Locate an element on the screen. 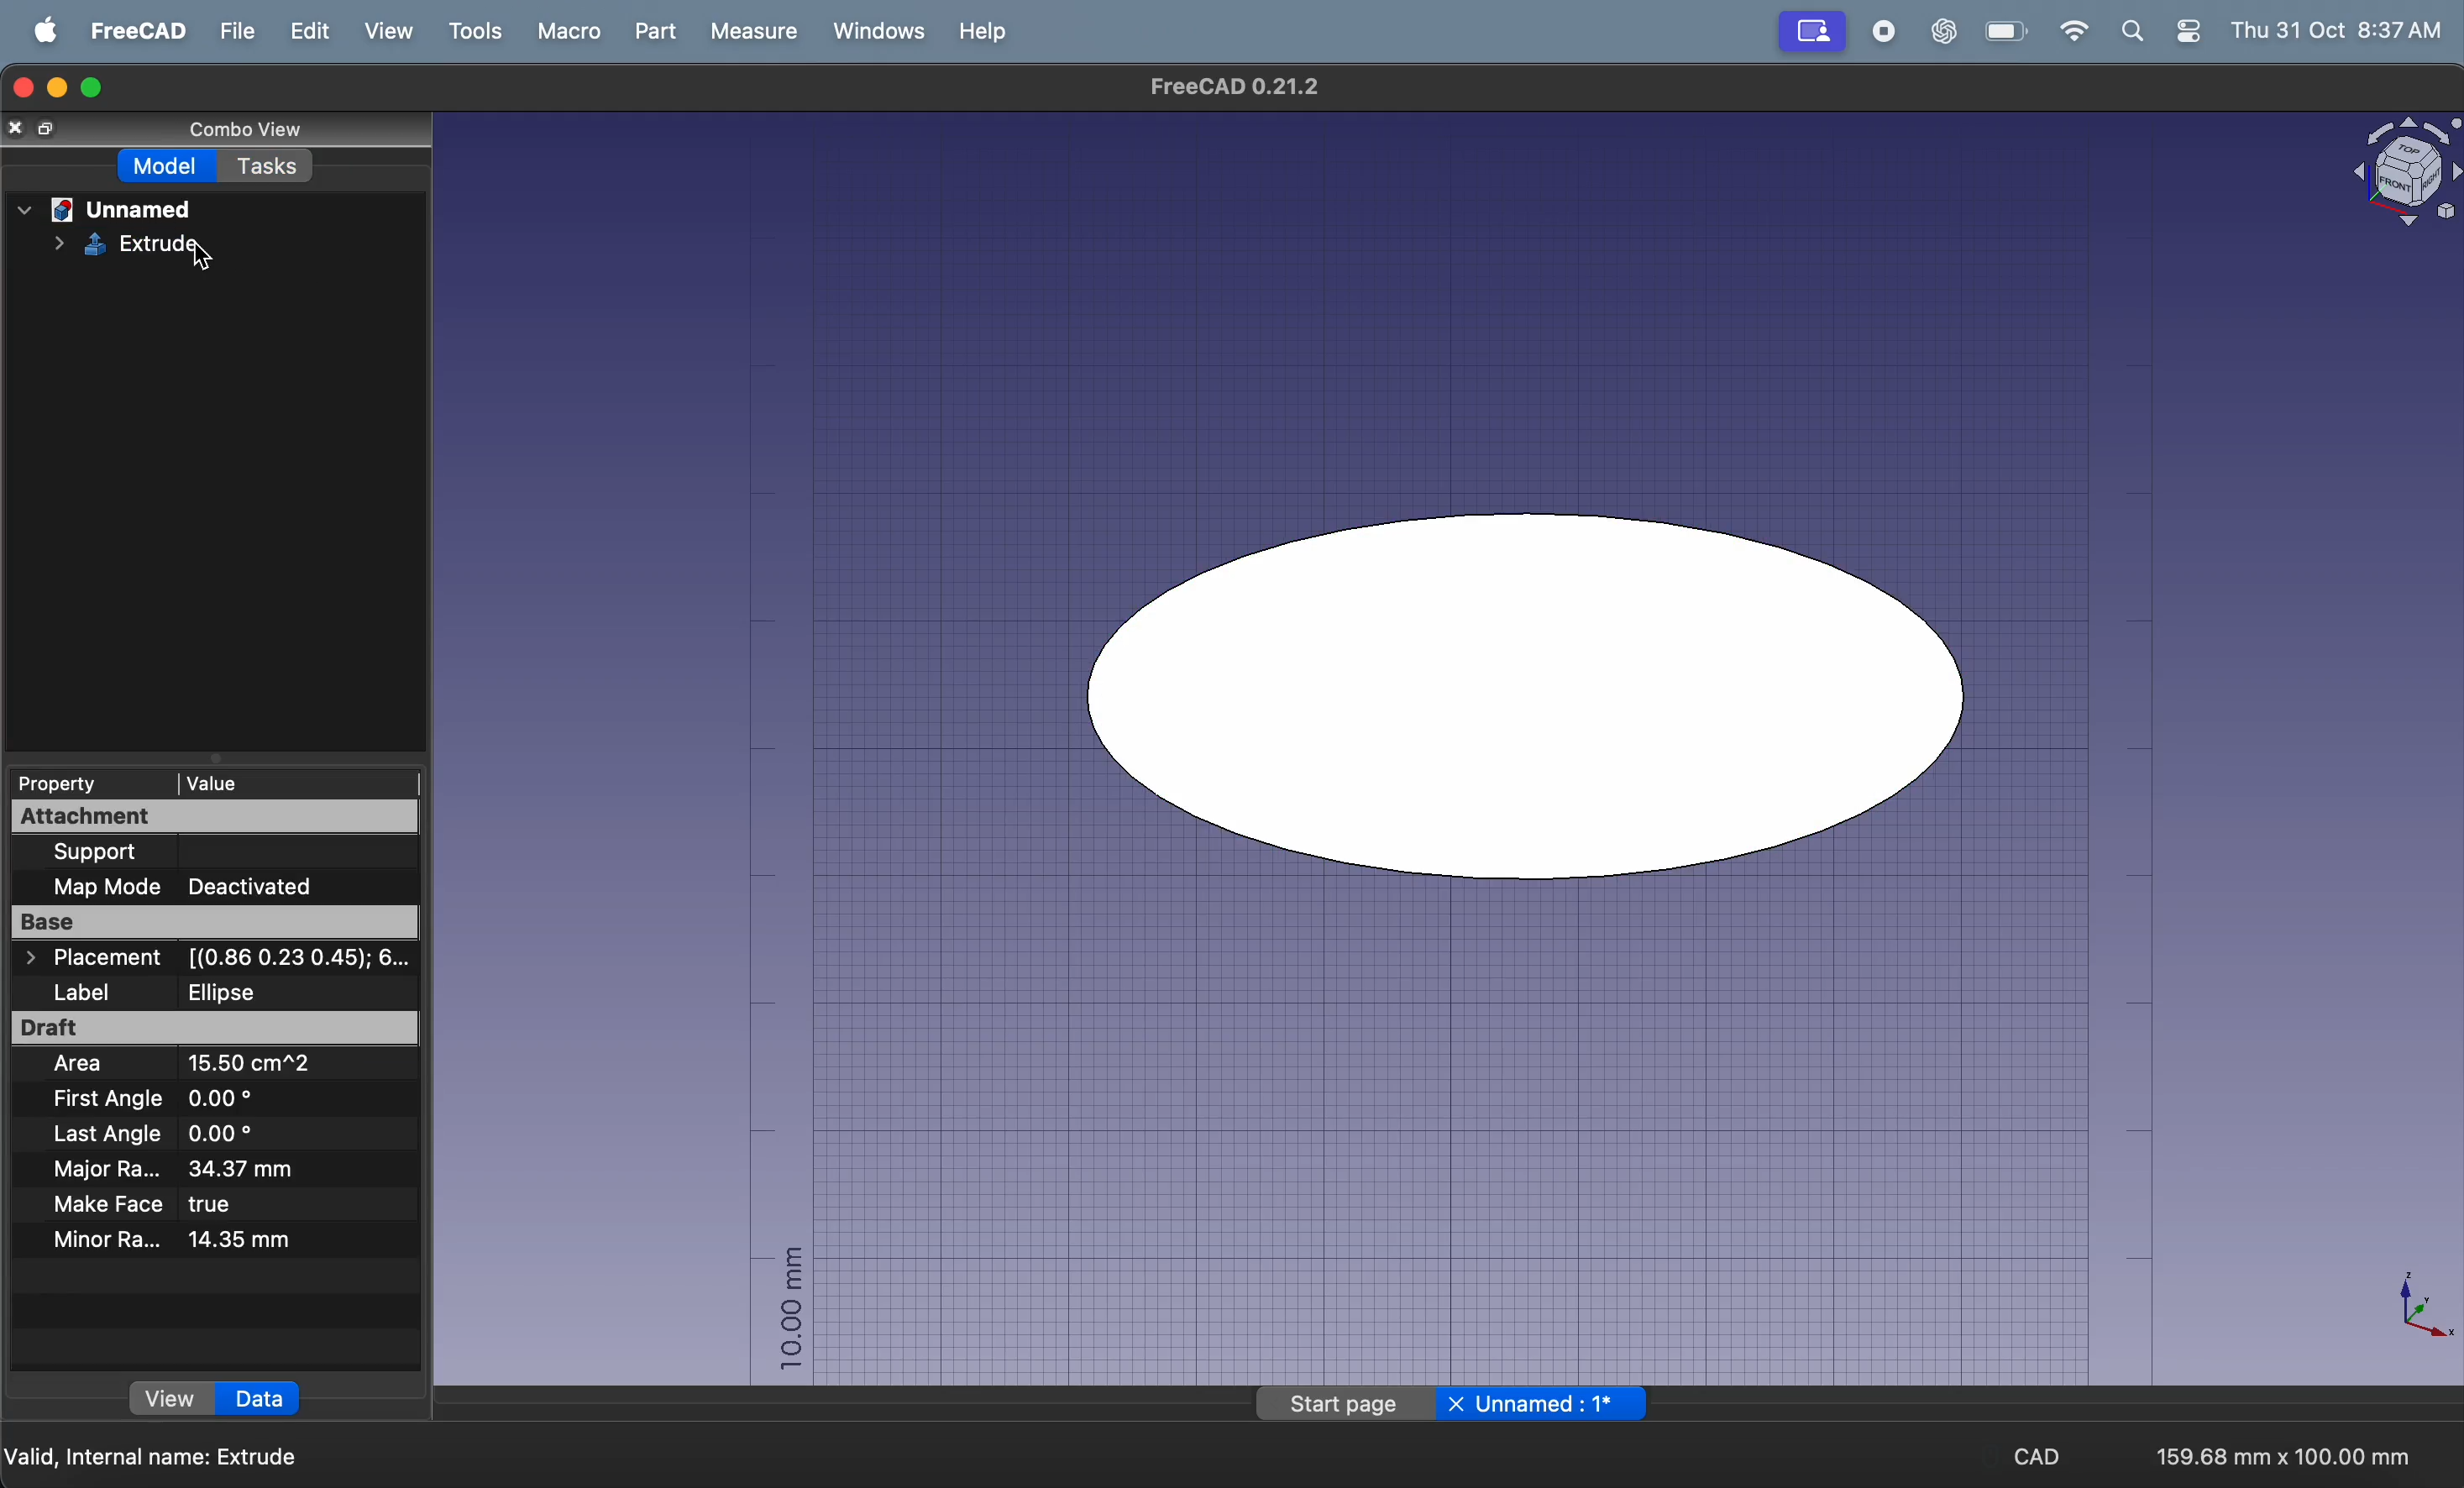 This screenshot has width=2464, height=1488. combo view is located at coordinates (268, 133).